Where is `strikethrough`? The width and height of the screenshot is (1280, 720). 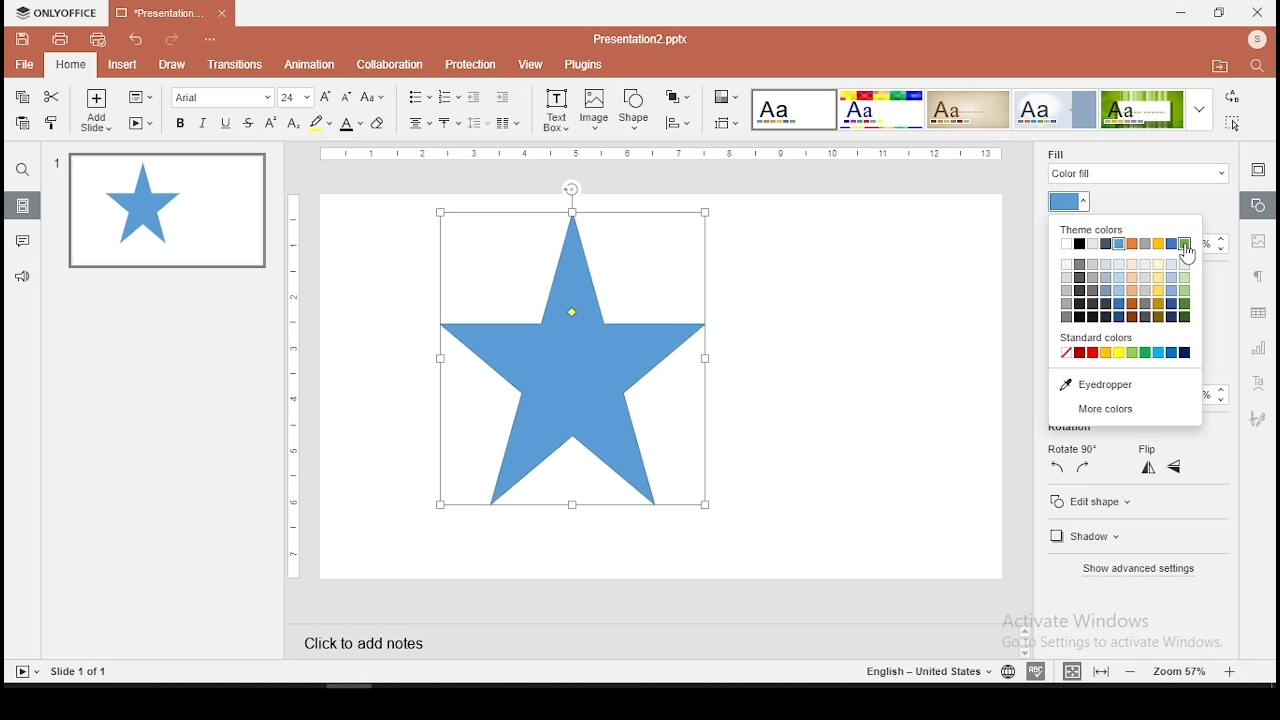
strikethrough is located at coordinates (248, 123).